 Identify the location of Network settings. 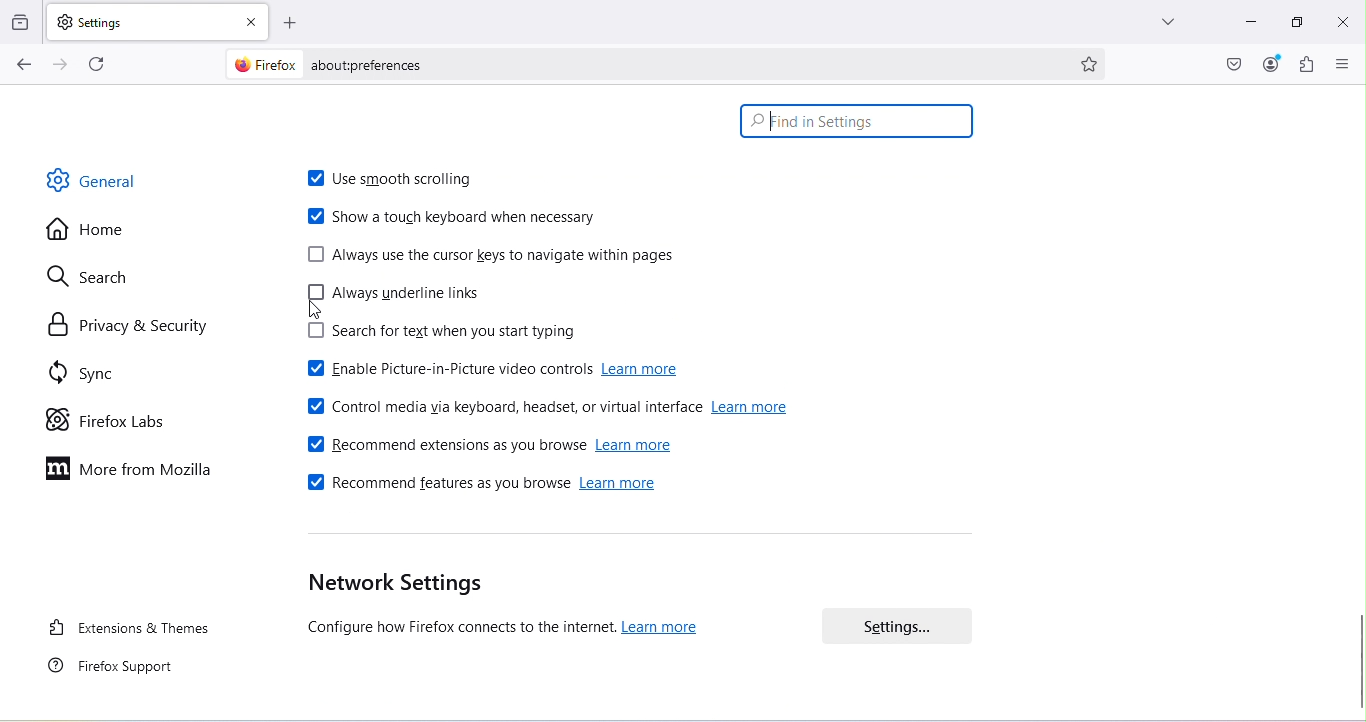
(453, 608).